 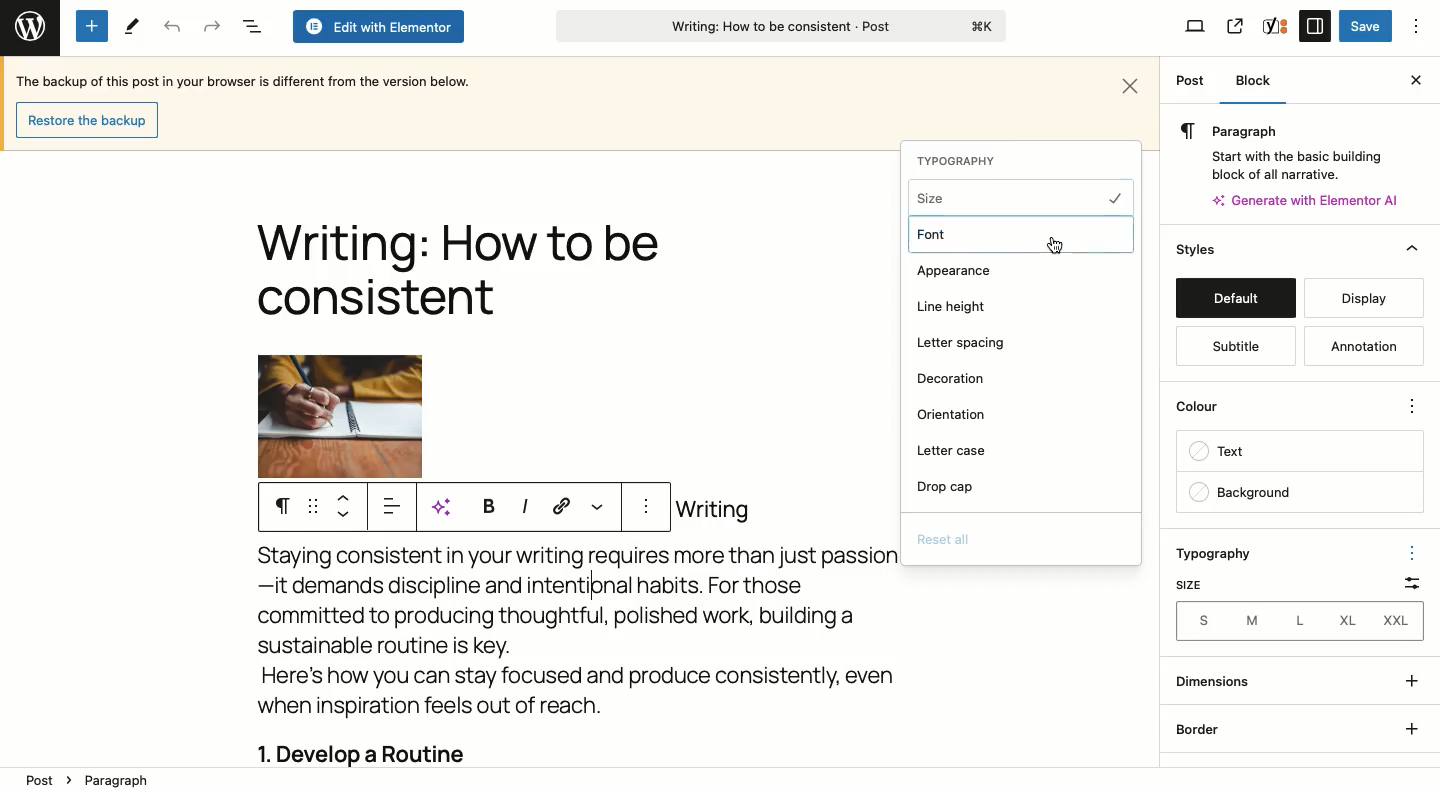 What do you see at coordinates (282, 507) in the screenshot?
I see `Paragraph` at bounding box center [282, 507].